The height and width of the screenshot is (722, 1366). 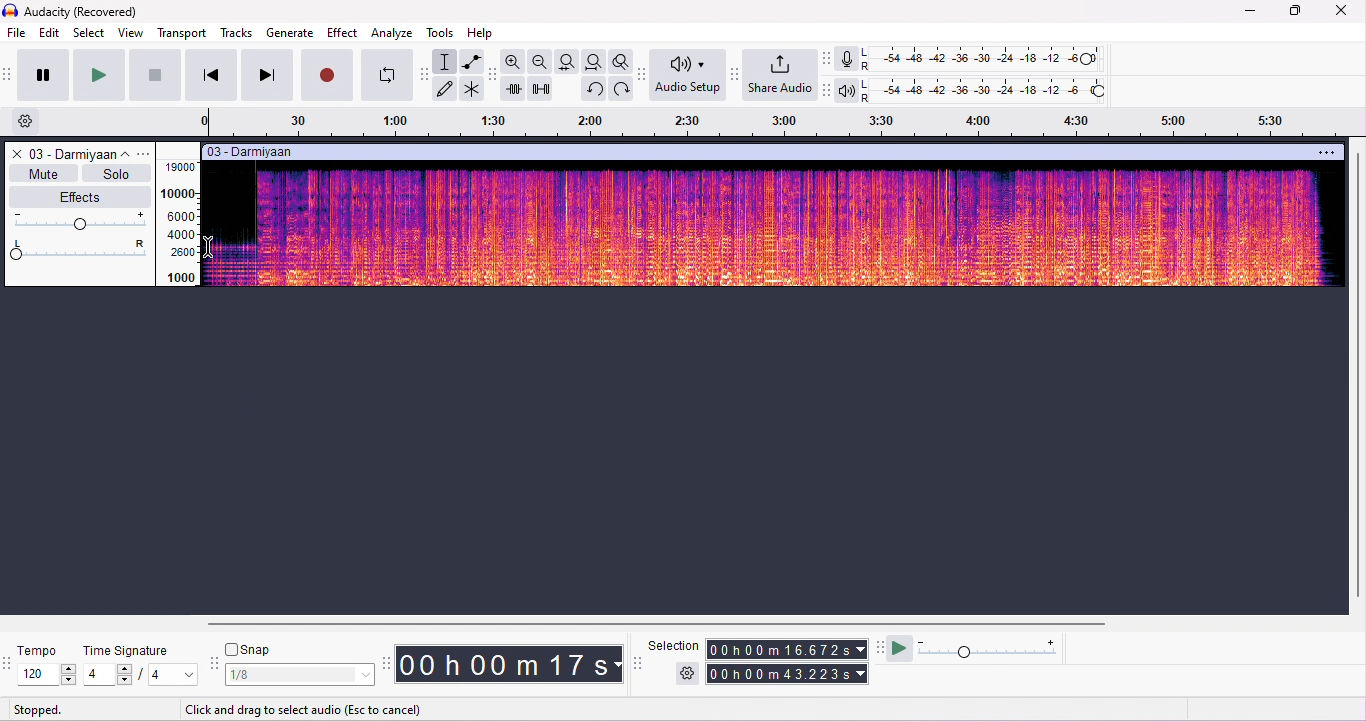 What do you see at coordinates (424, 75) in the screenshot?
I see `tools toolbar` at bounding box center [424, 75].